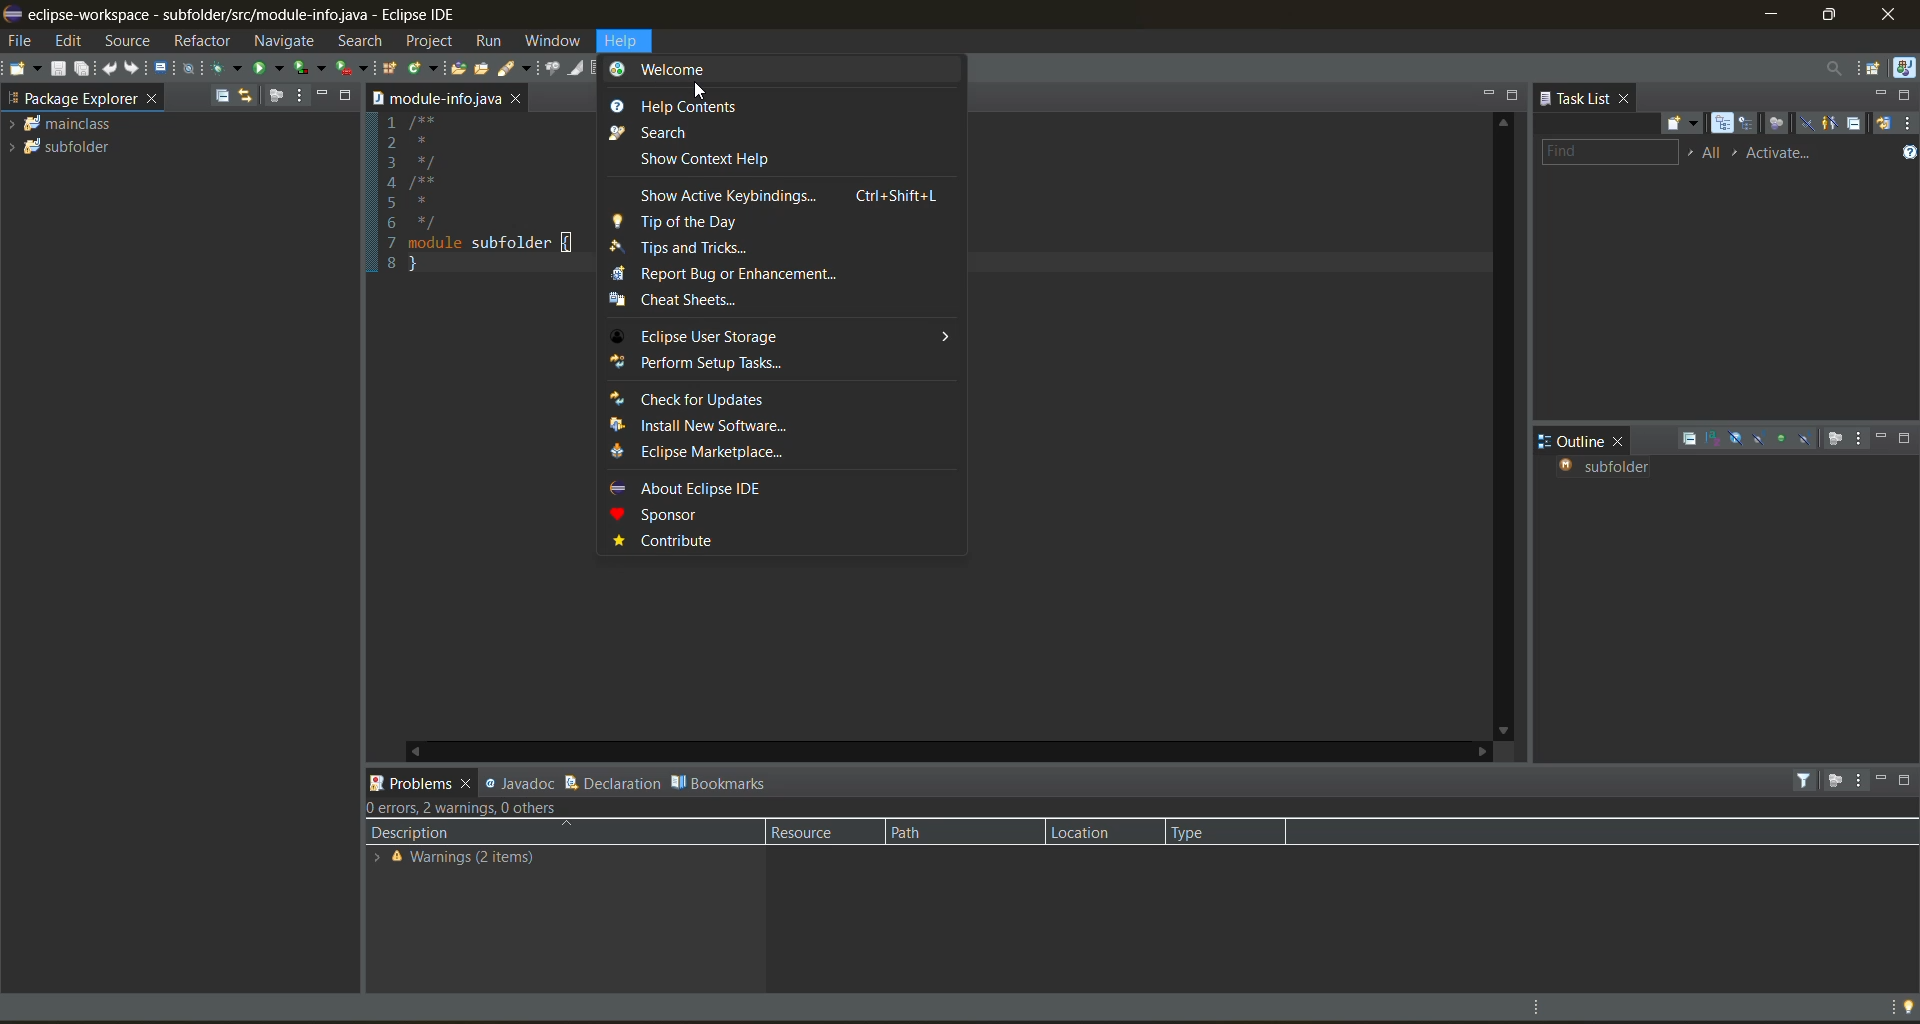 This screenshot has height=1024, width=1920. Describe the element at coordinates (693, 247) in the screenshot. I see `tips and tricks` at that location.